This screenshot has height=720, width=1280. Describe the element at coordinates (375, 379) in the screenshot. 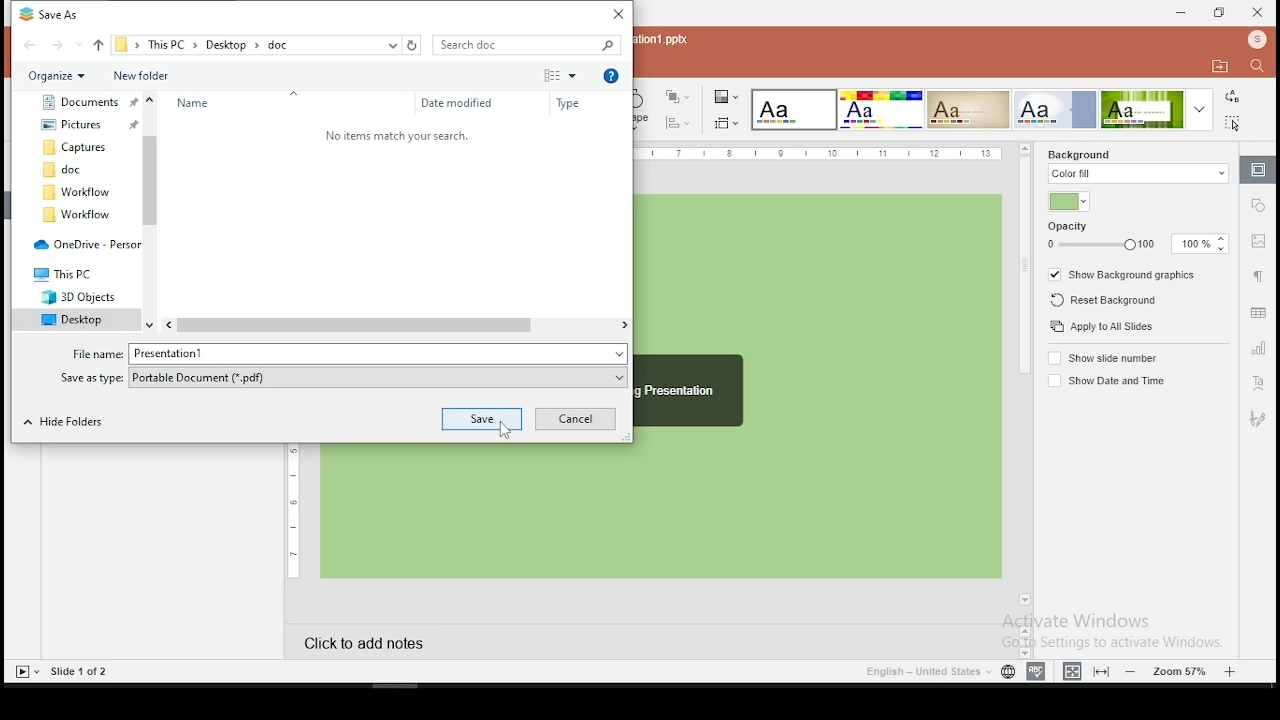

I see `Save as type .pdf` at that location.